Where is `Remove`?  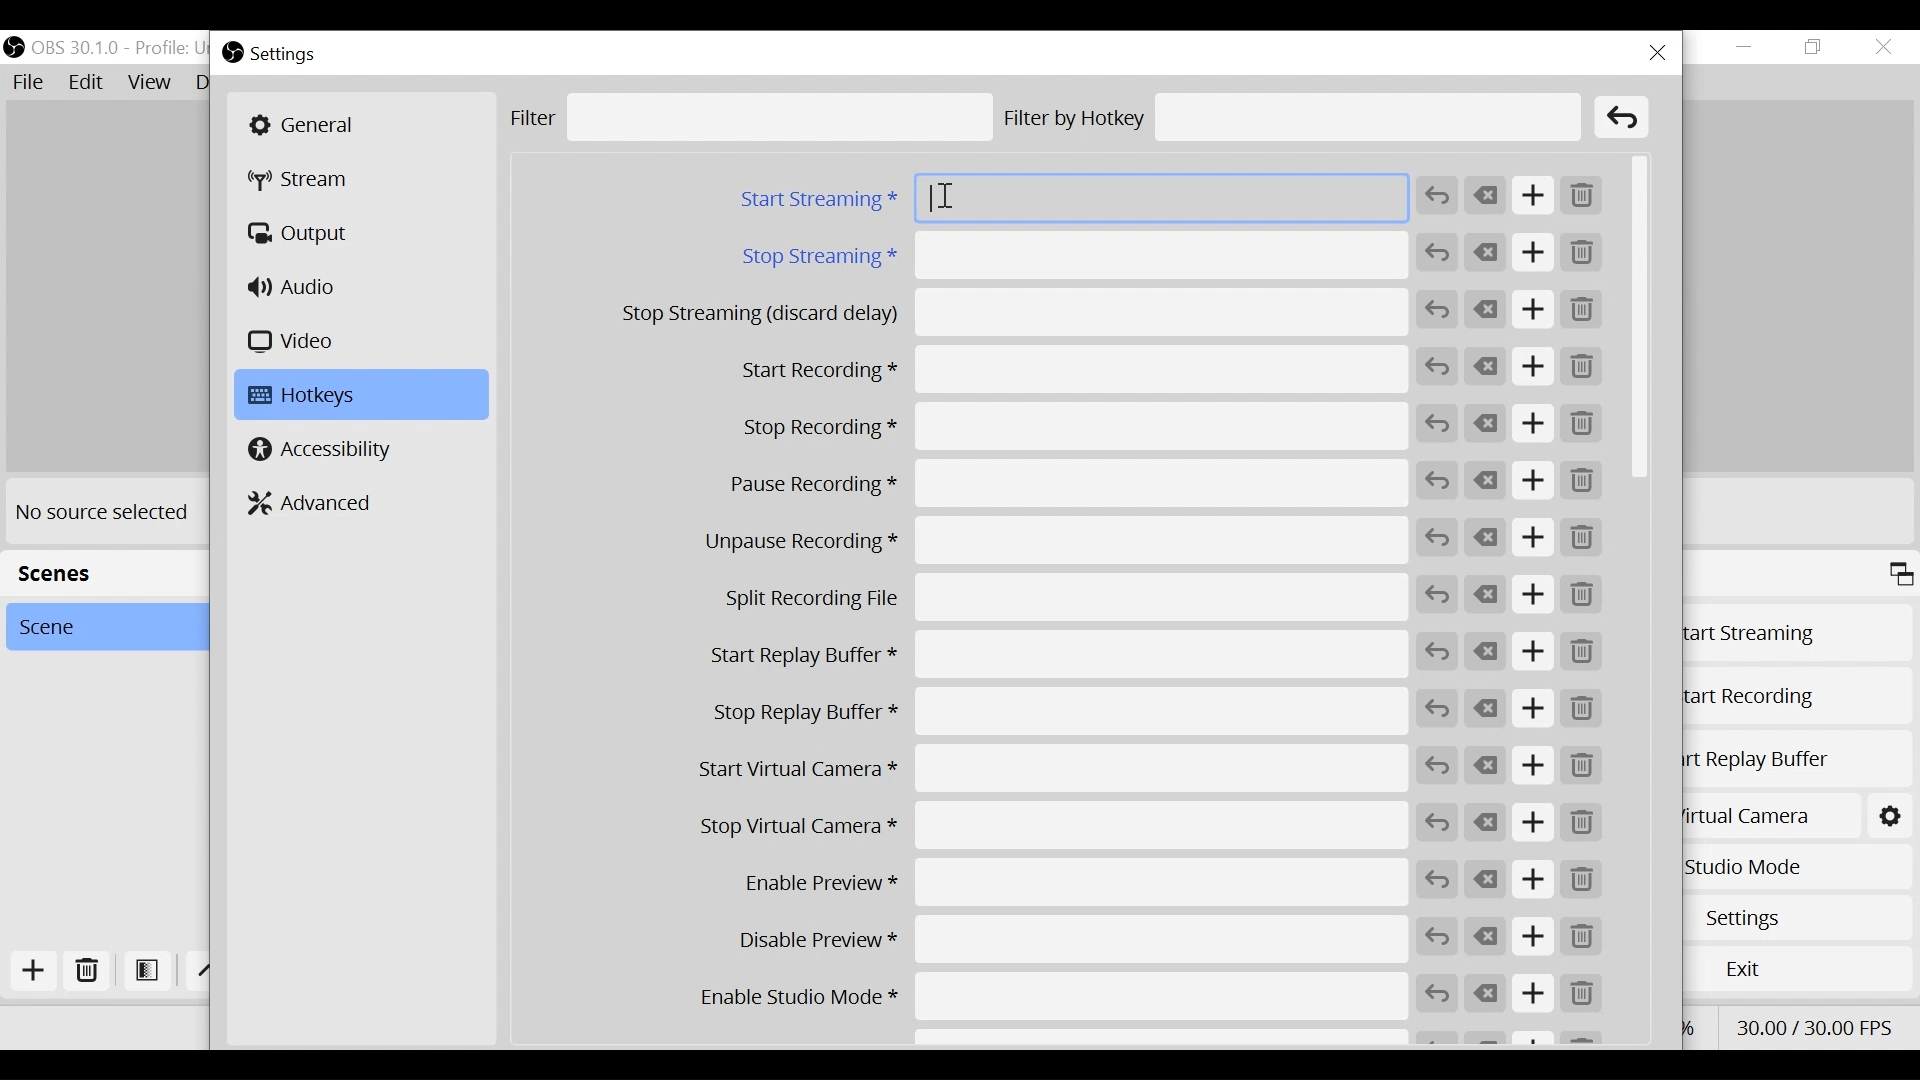 Remove is located at coordinates (1582, 484).